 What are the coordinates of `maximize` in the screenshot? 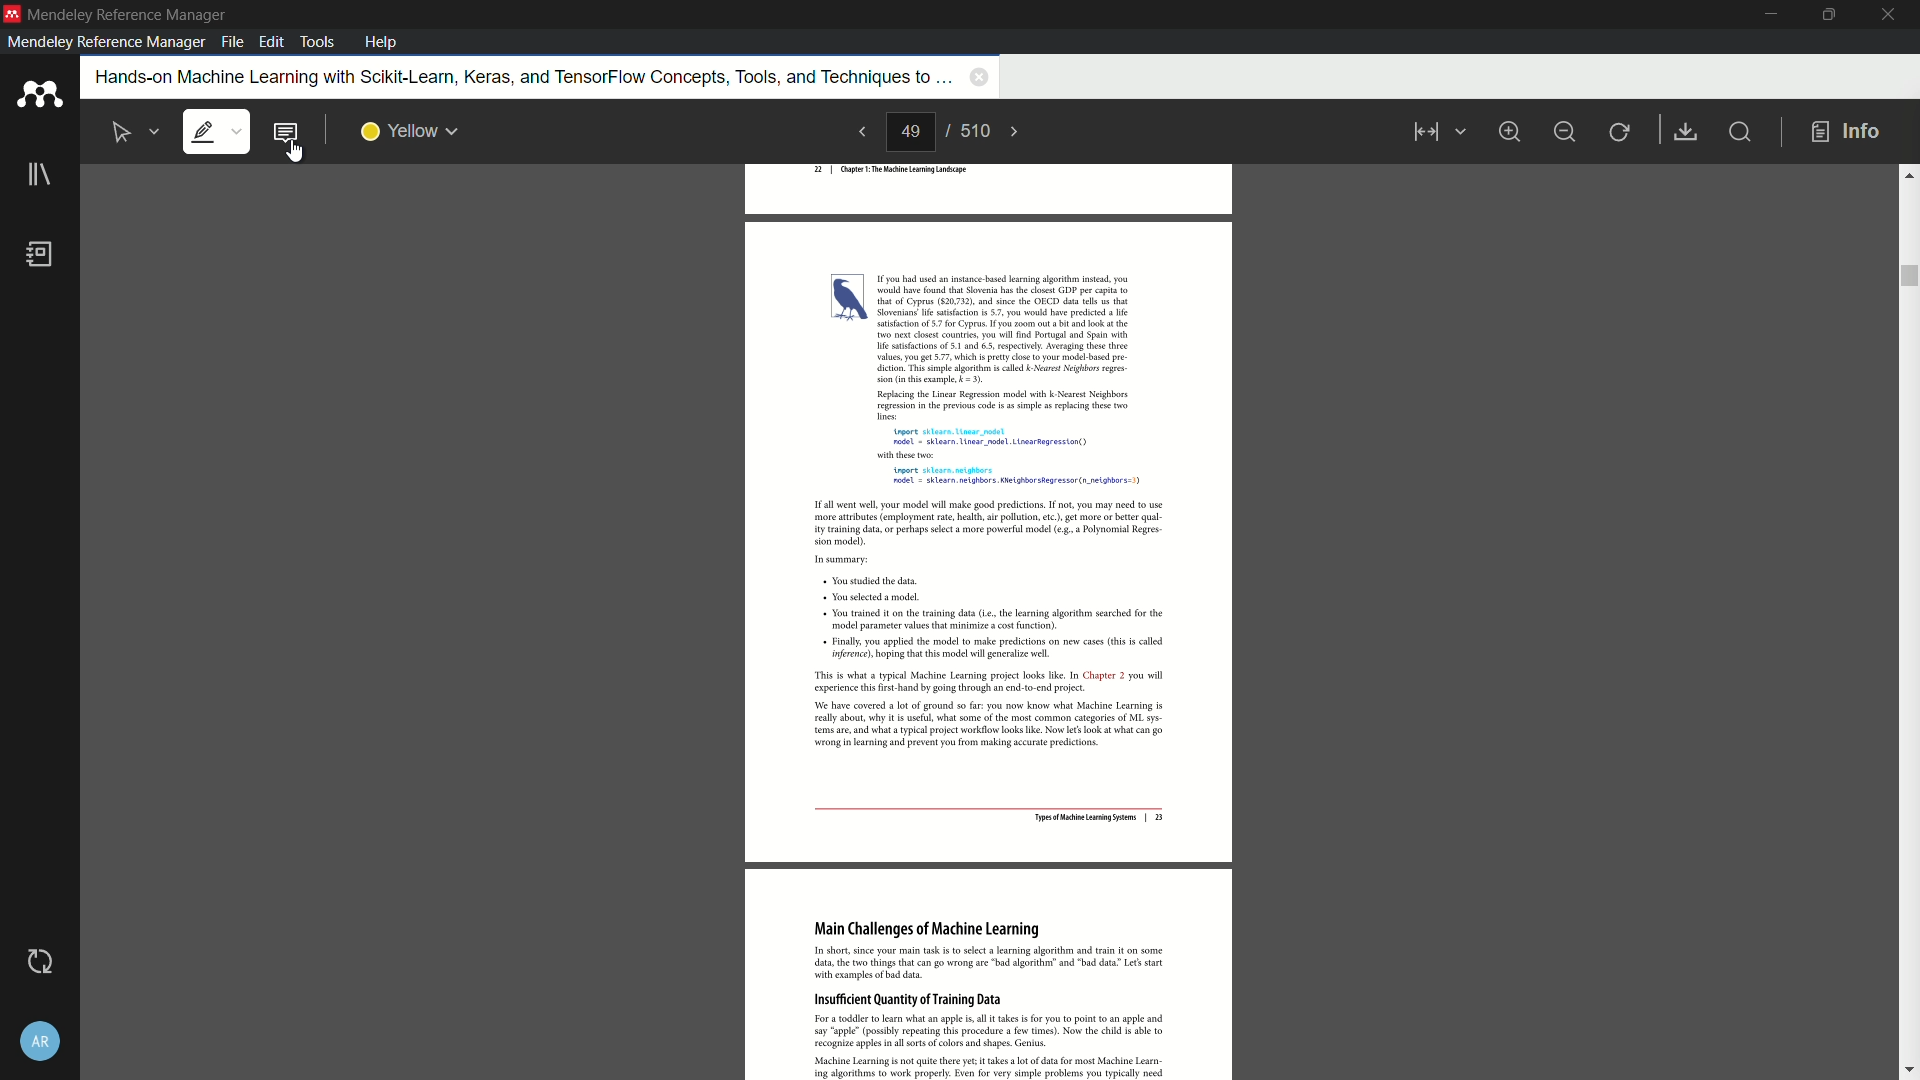 It's located at (1825, 15).